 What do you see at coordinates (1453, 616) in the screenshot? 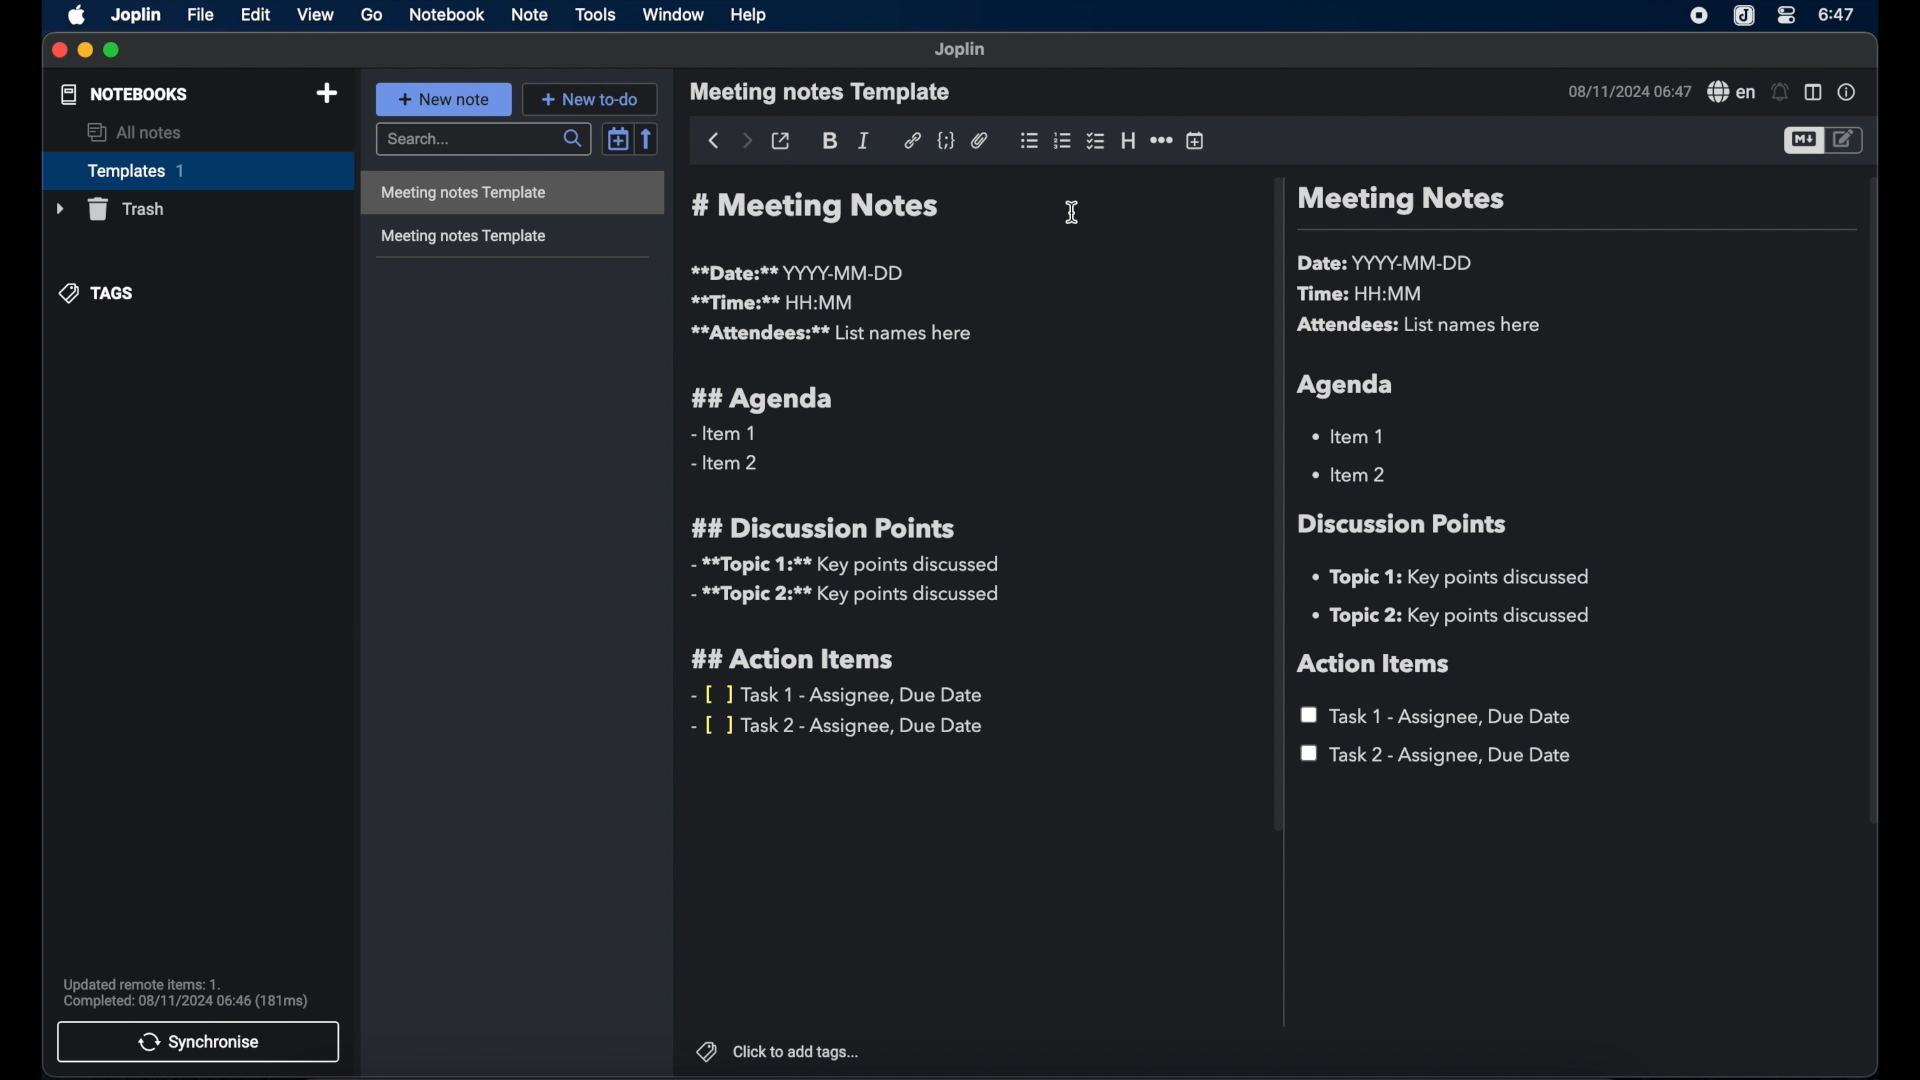
I see `topic 2: key points discussed` at bounding box center [1453, 616].